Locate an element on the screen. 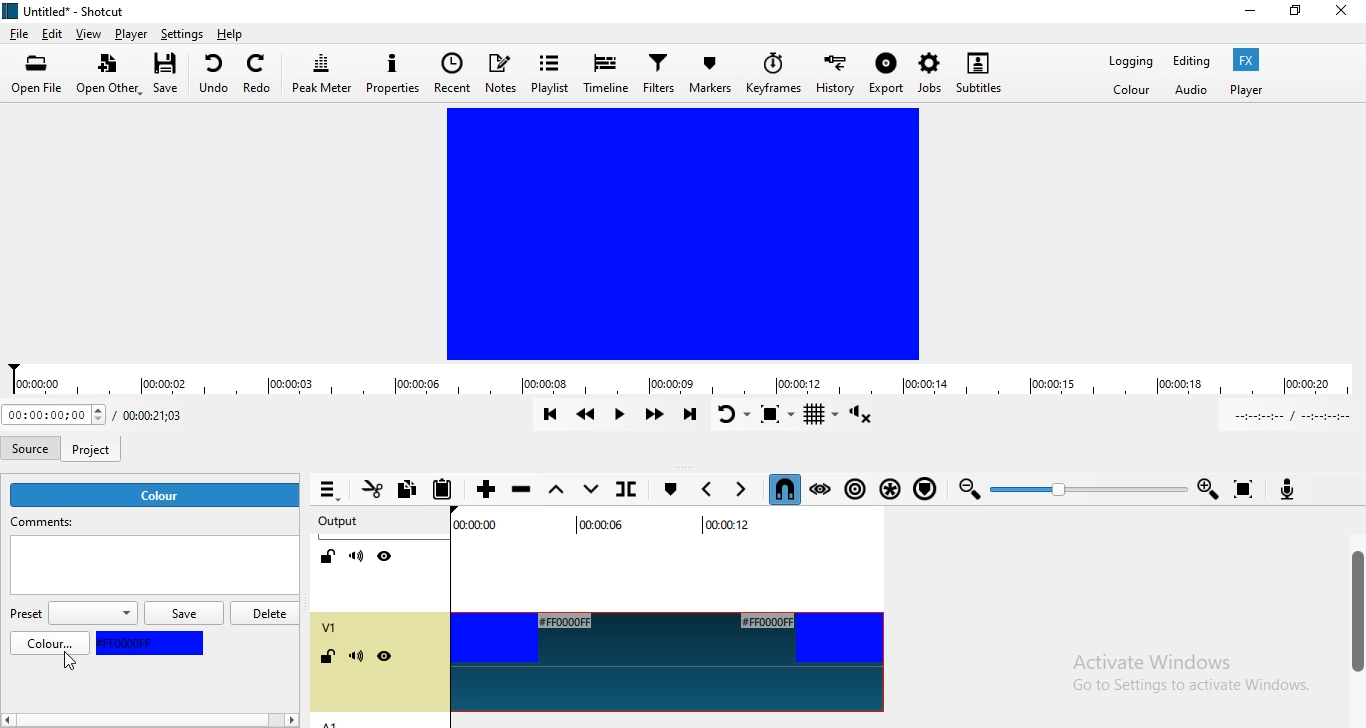 The image size is (1366, 728). Lift is located at coordinates (558, 490).